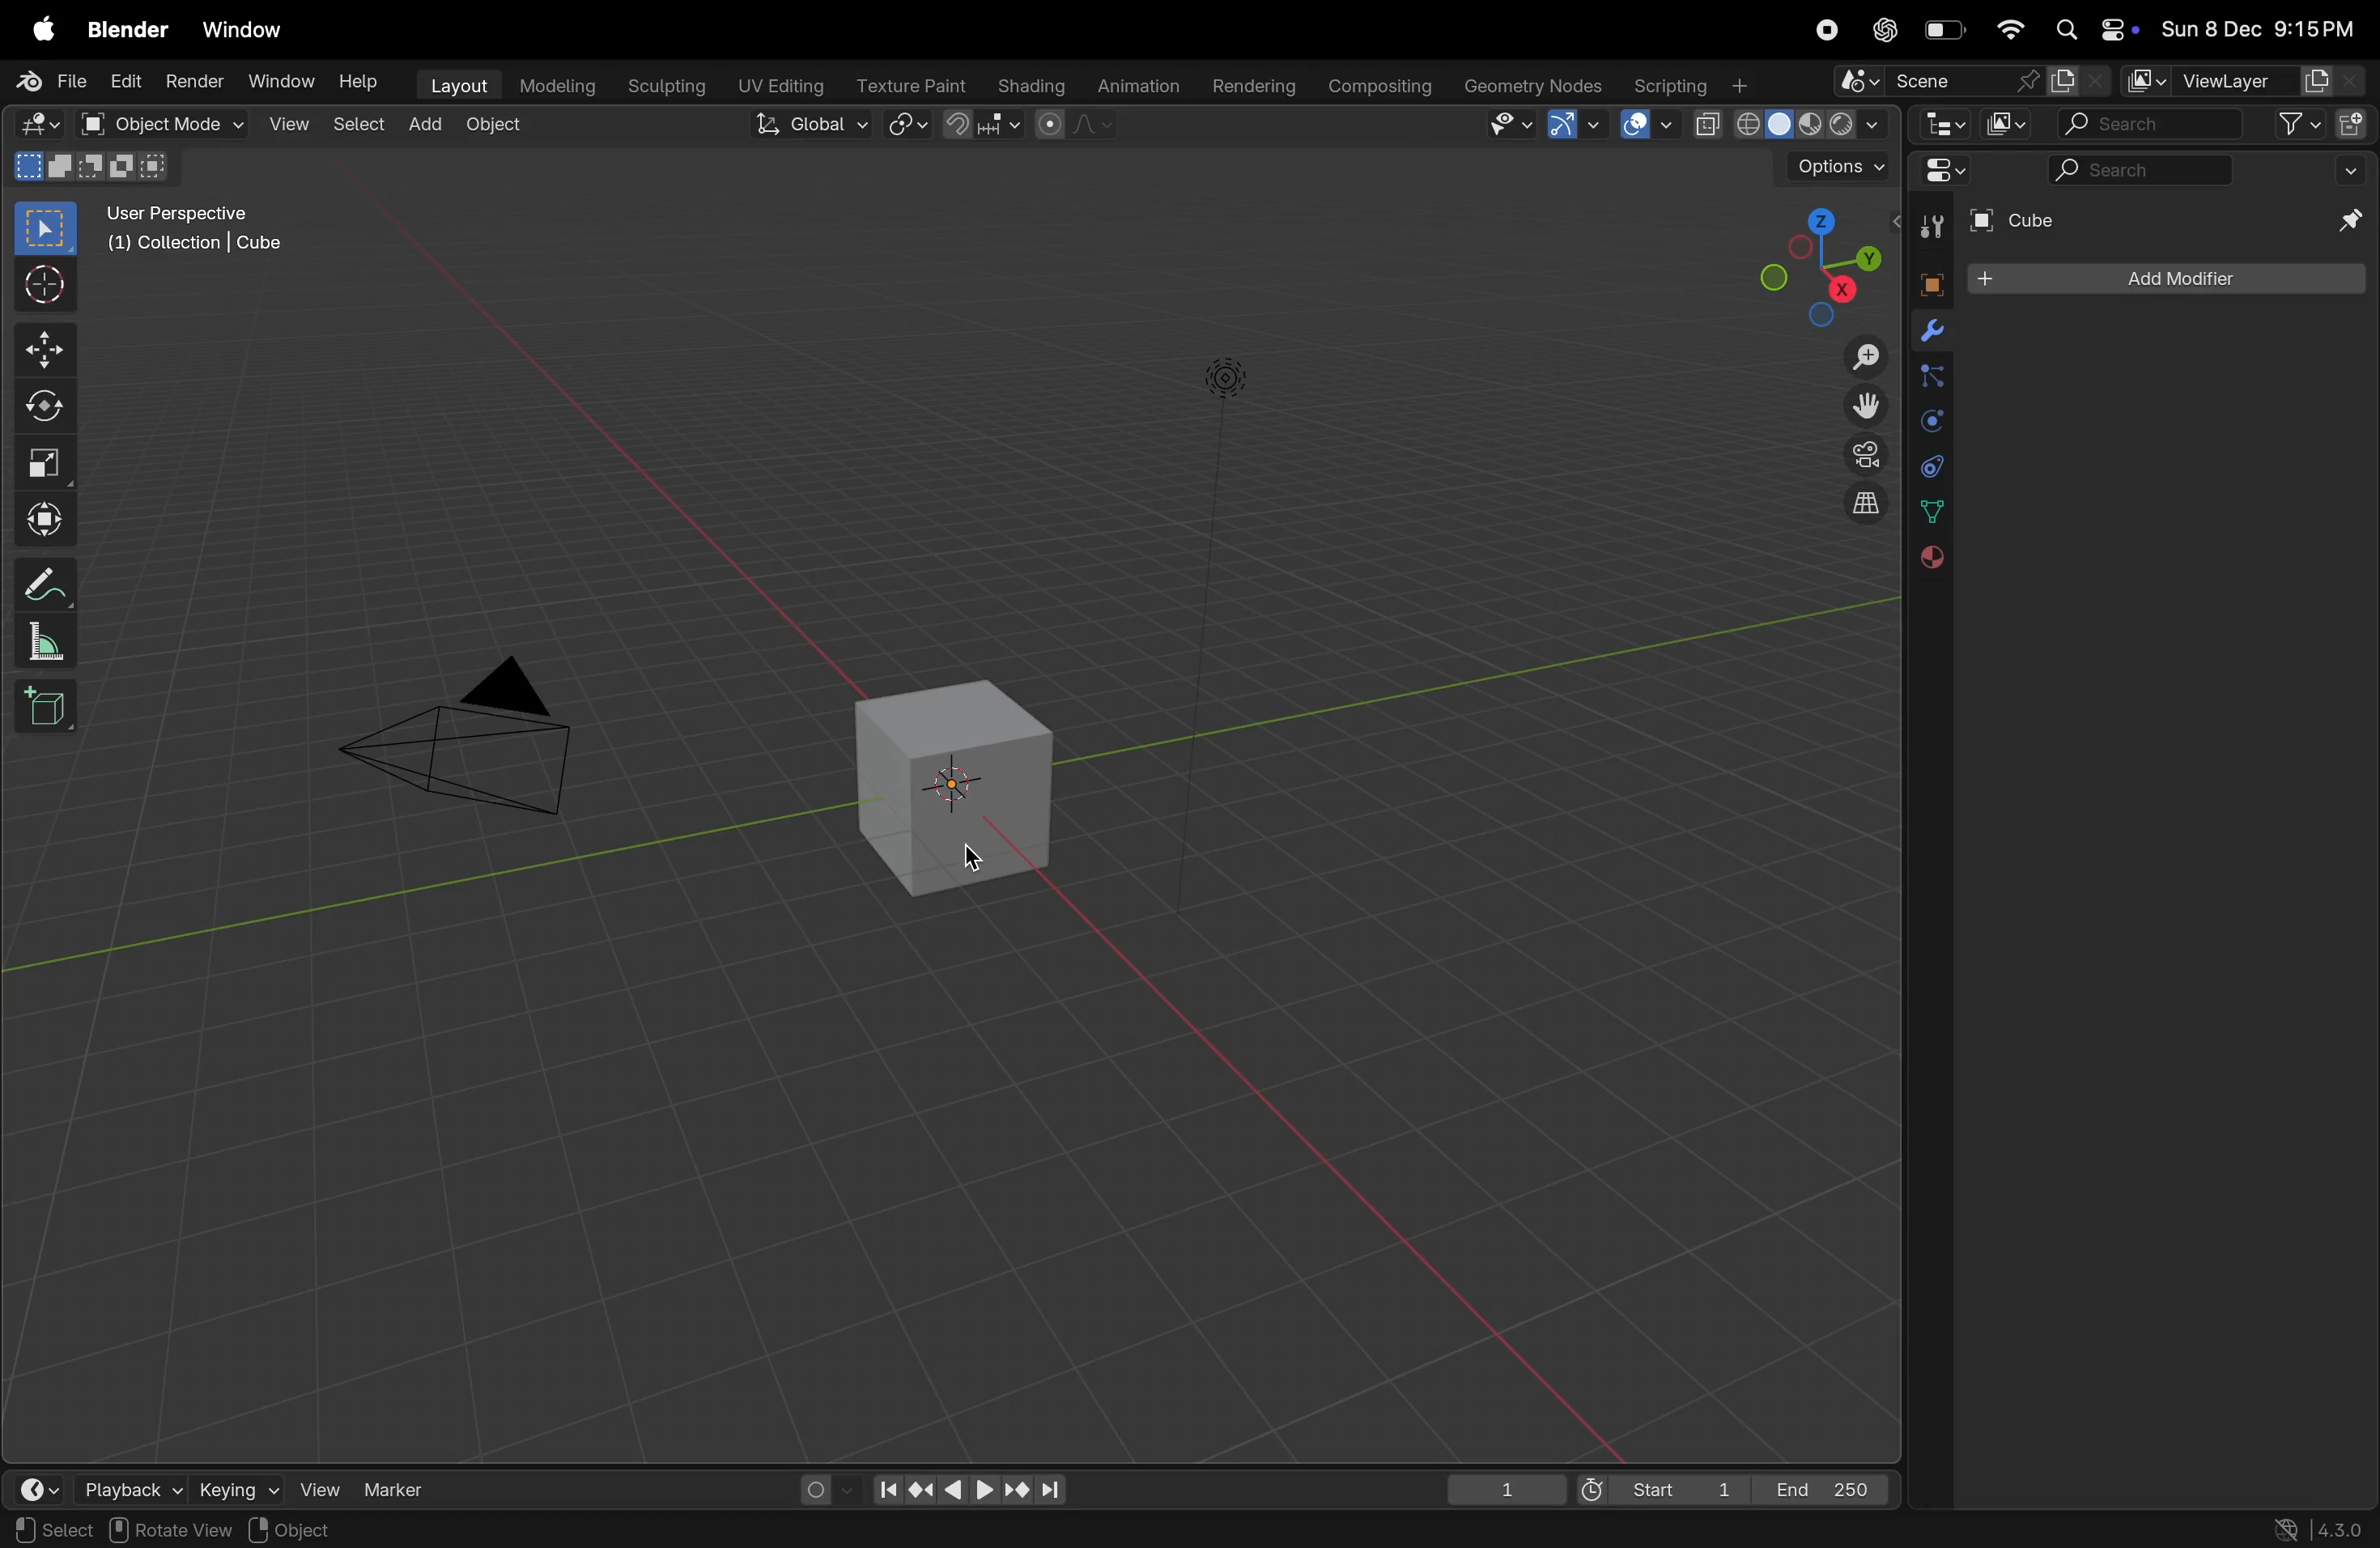 This screenshot has width=2380, height=1548. I want to click on editor type, so click(38, 125).